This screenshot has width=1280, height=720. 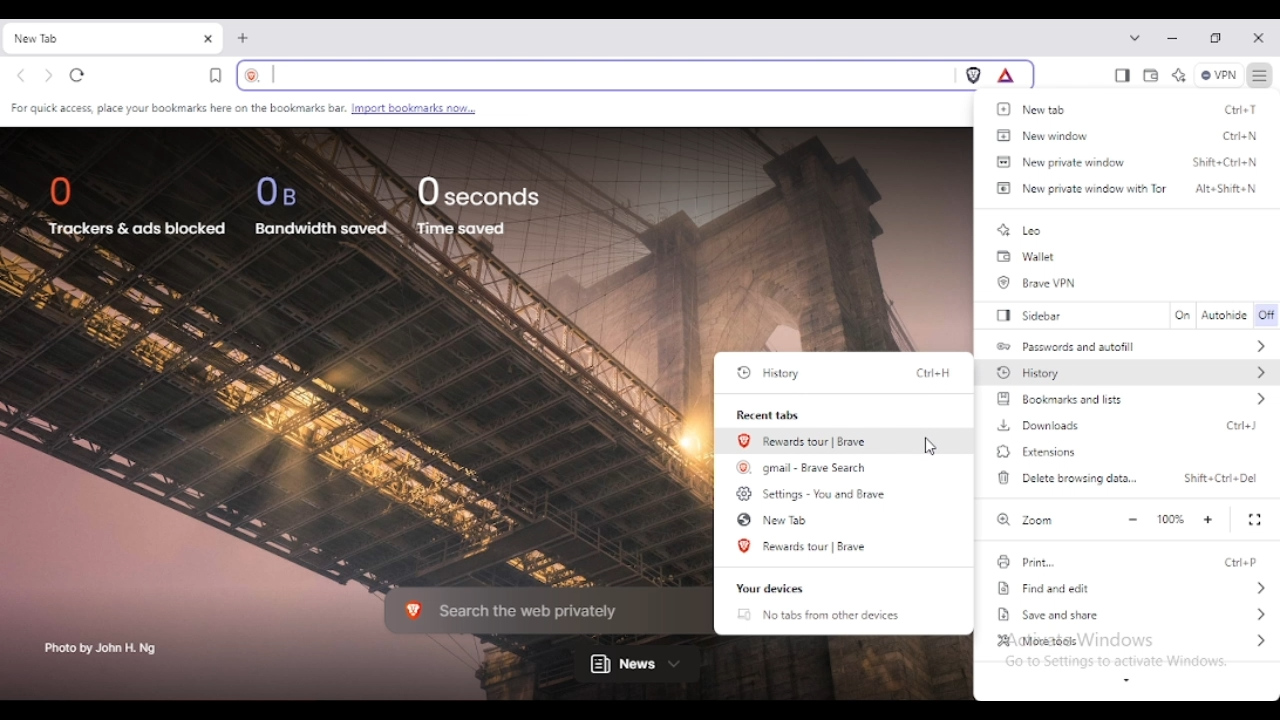 What do you see at coordinates (136, 209) in the screenshot?
I see `0 trackers & ads blocked` at bounding box center [136, 209].